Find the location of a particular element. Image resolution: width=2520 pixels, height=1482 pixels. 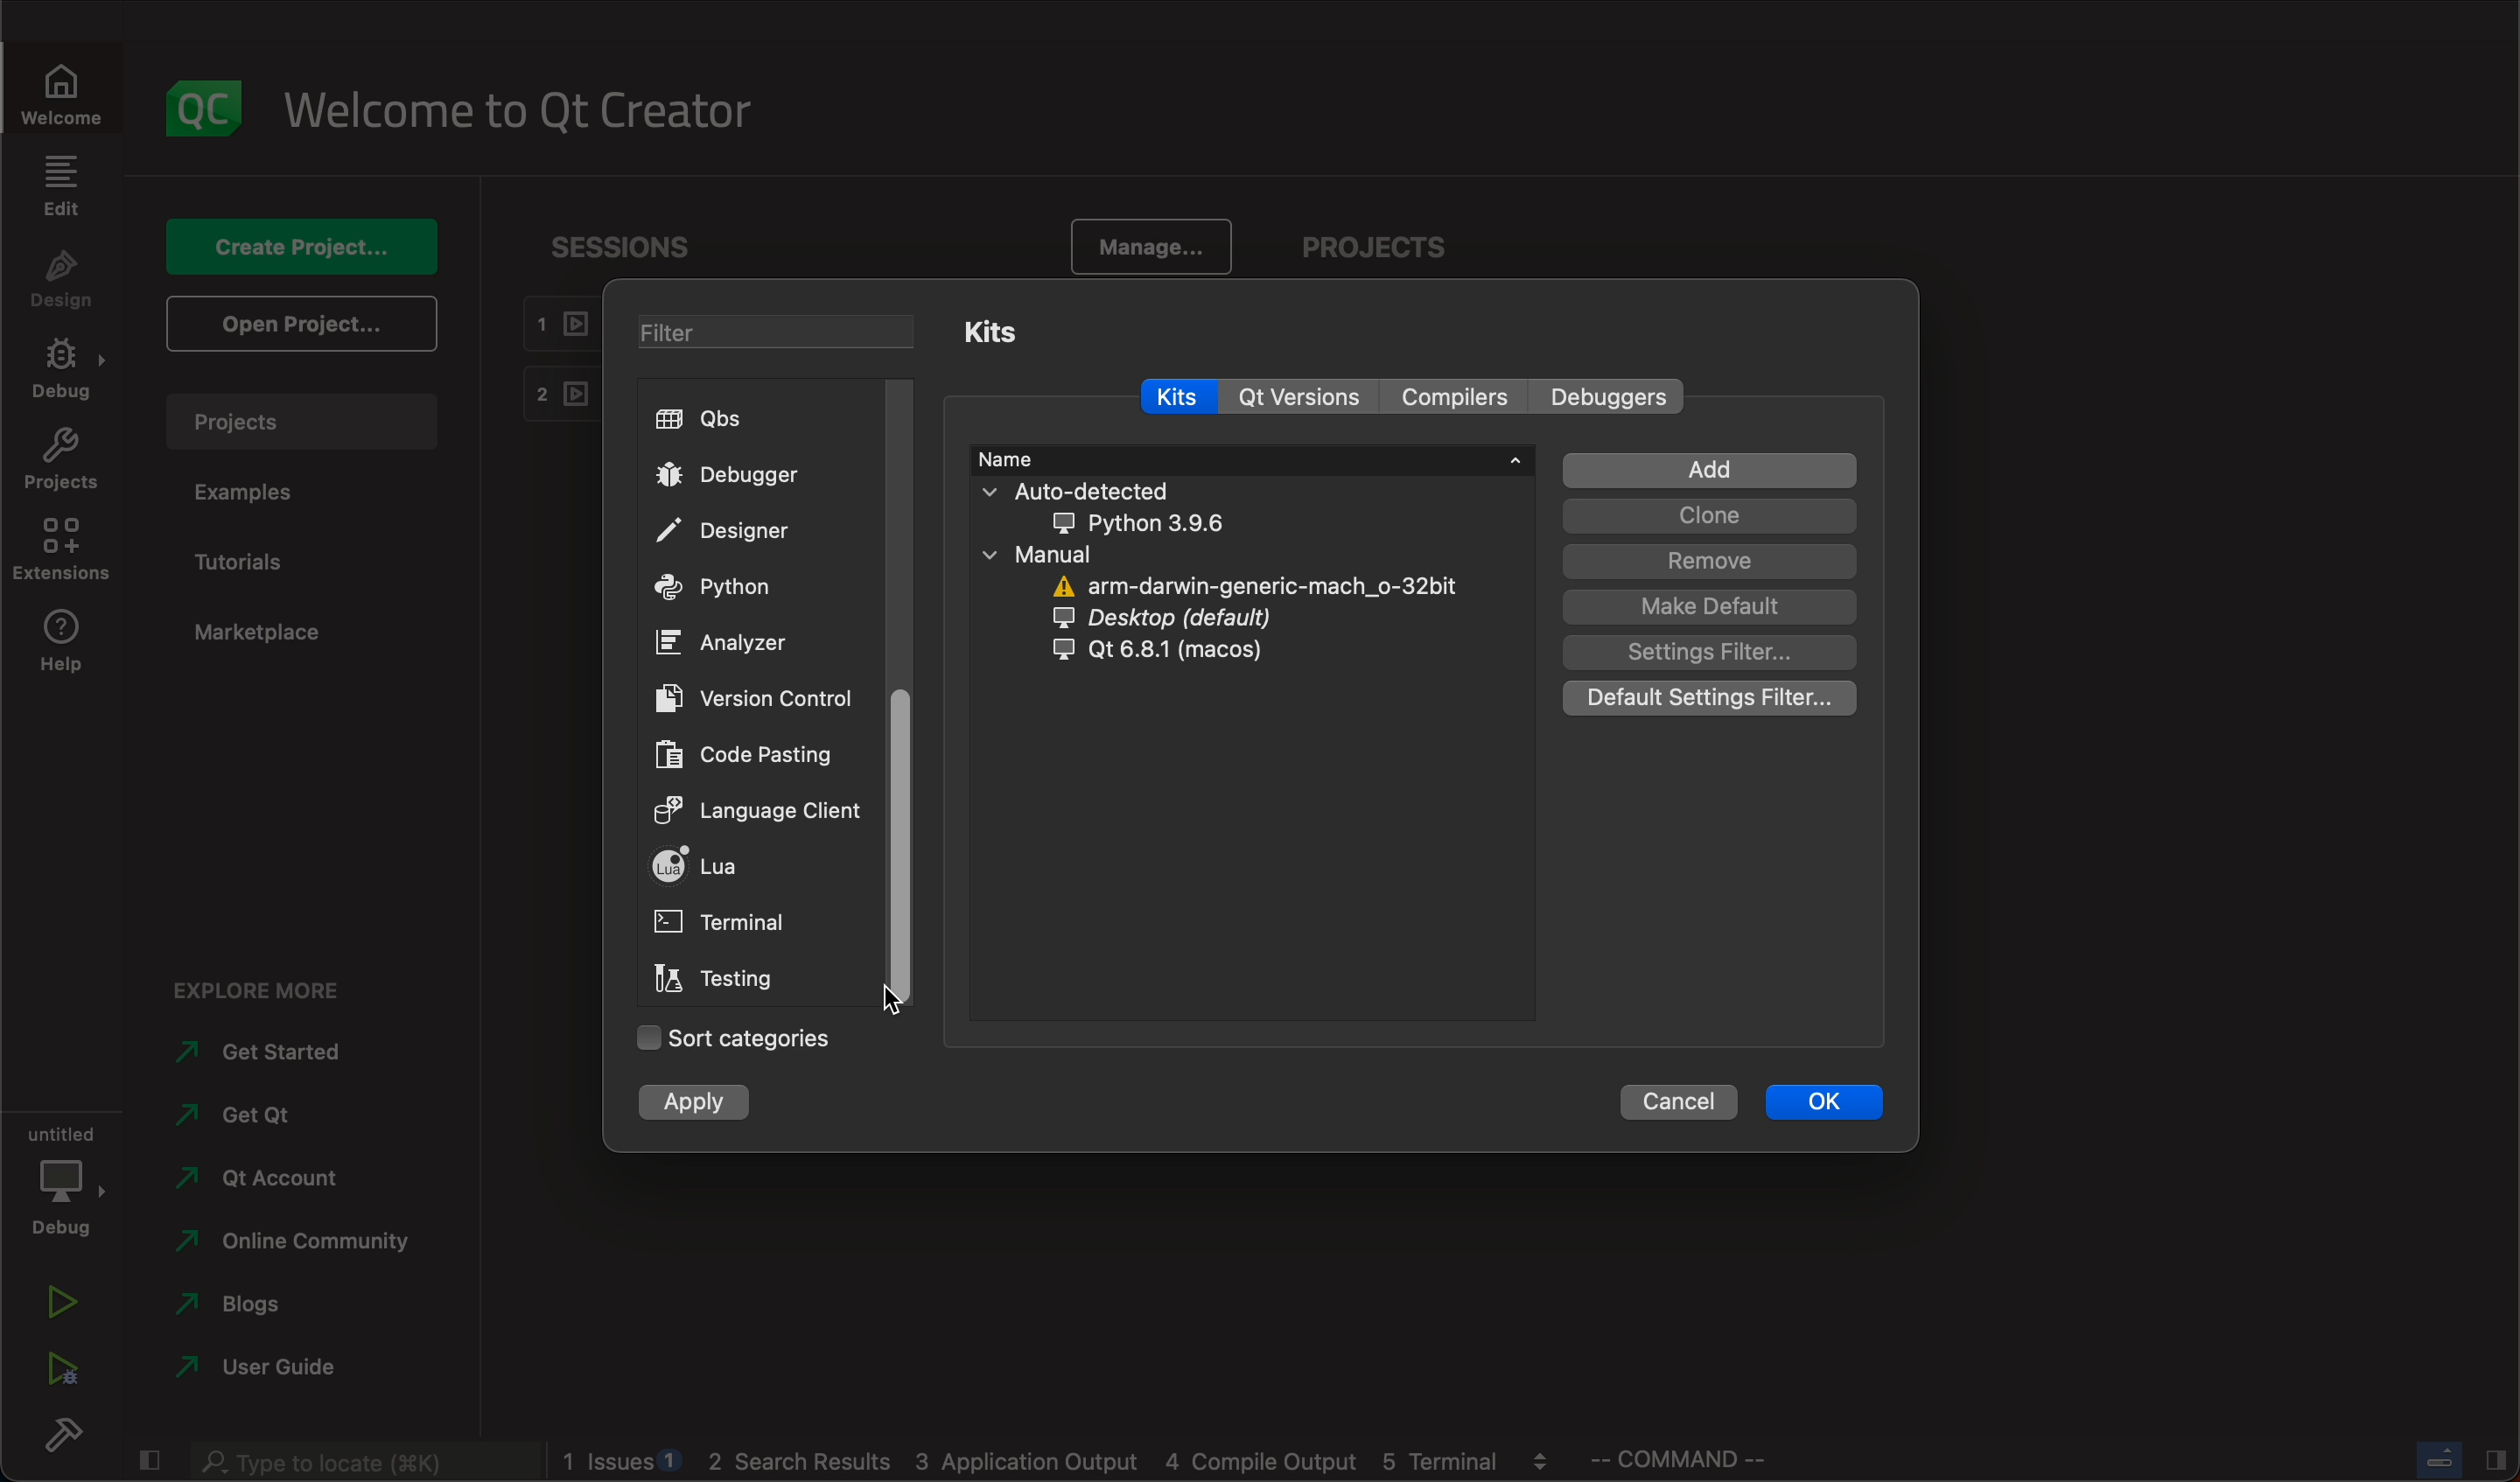

python is located at coordinates (727, 587).